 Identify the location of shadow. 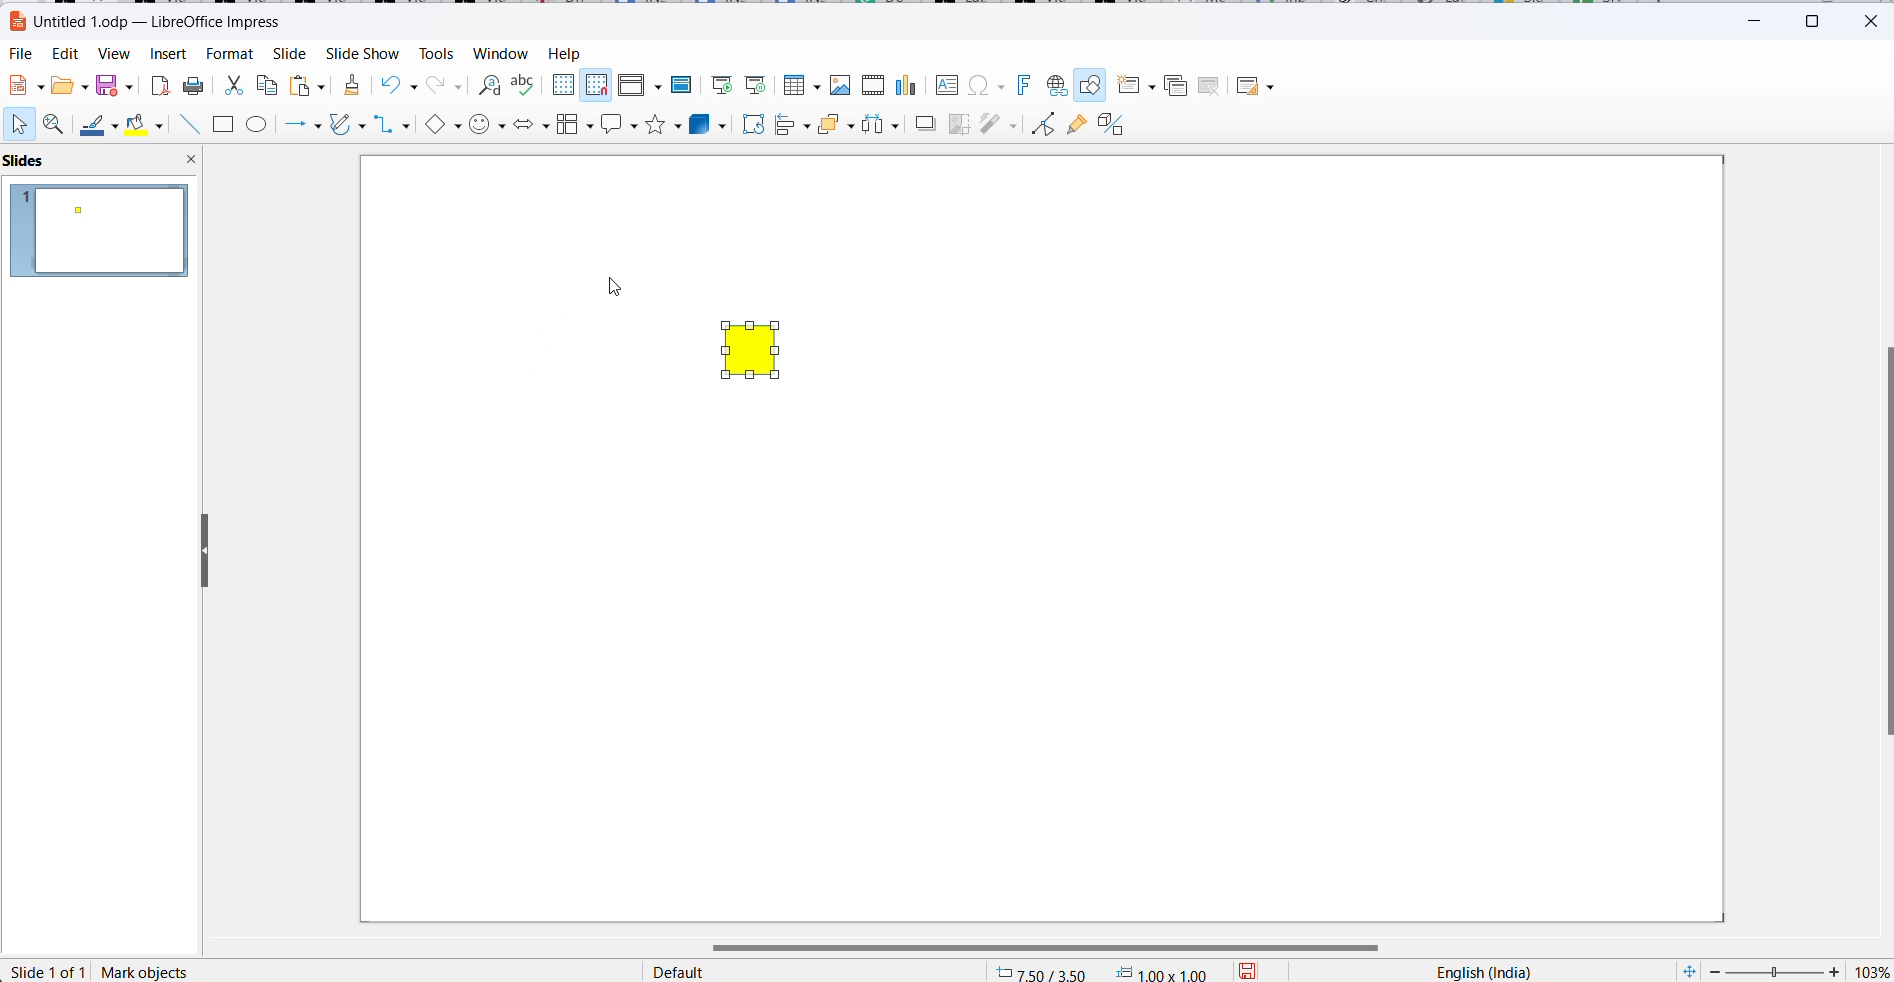
(924, 126).